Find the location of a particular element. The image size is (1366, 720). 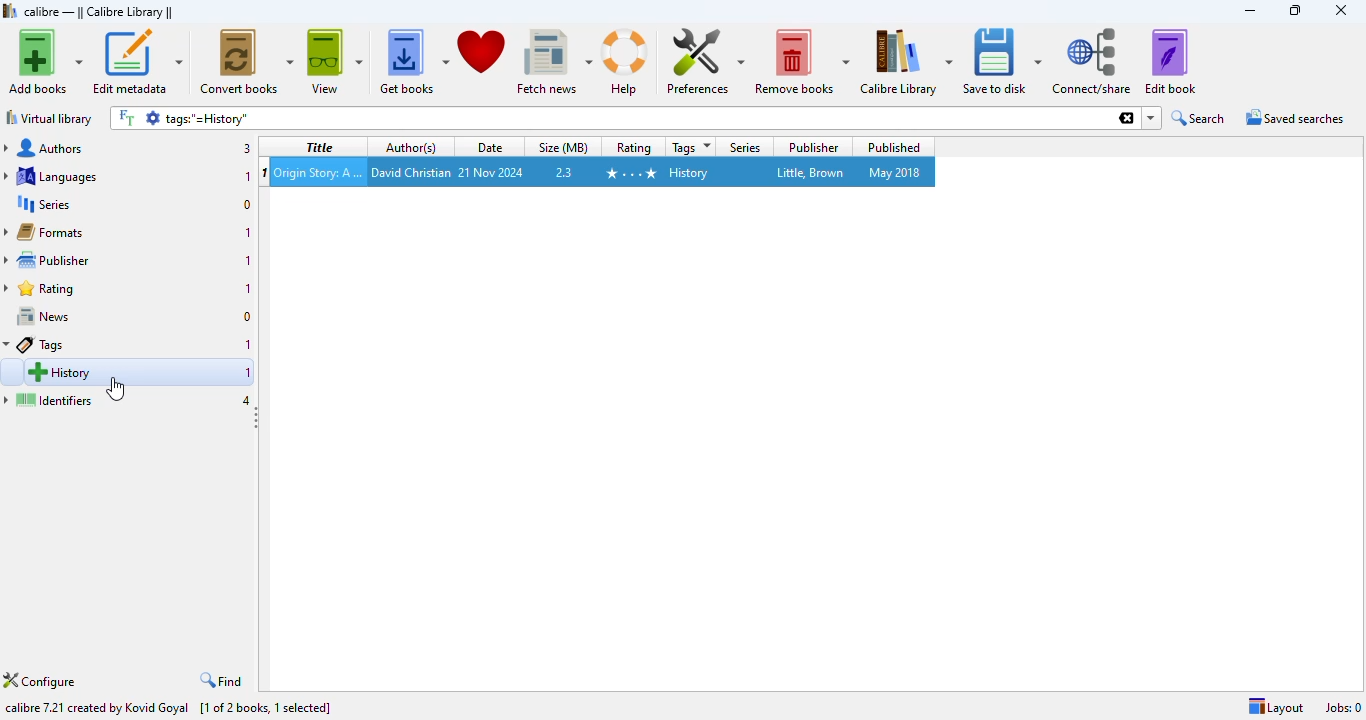

Tags is located at coordinates (36, 345).